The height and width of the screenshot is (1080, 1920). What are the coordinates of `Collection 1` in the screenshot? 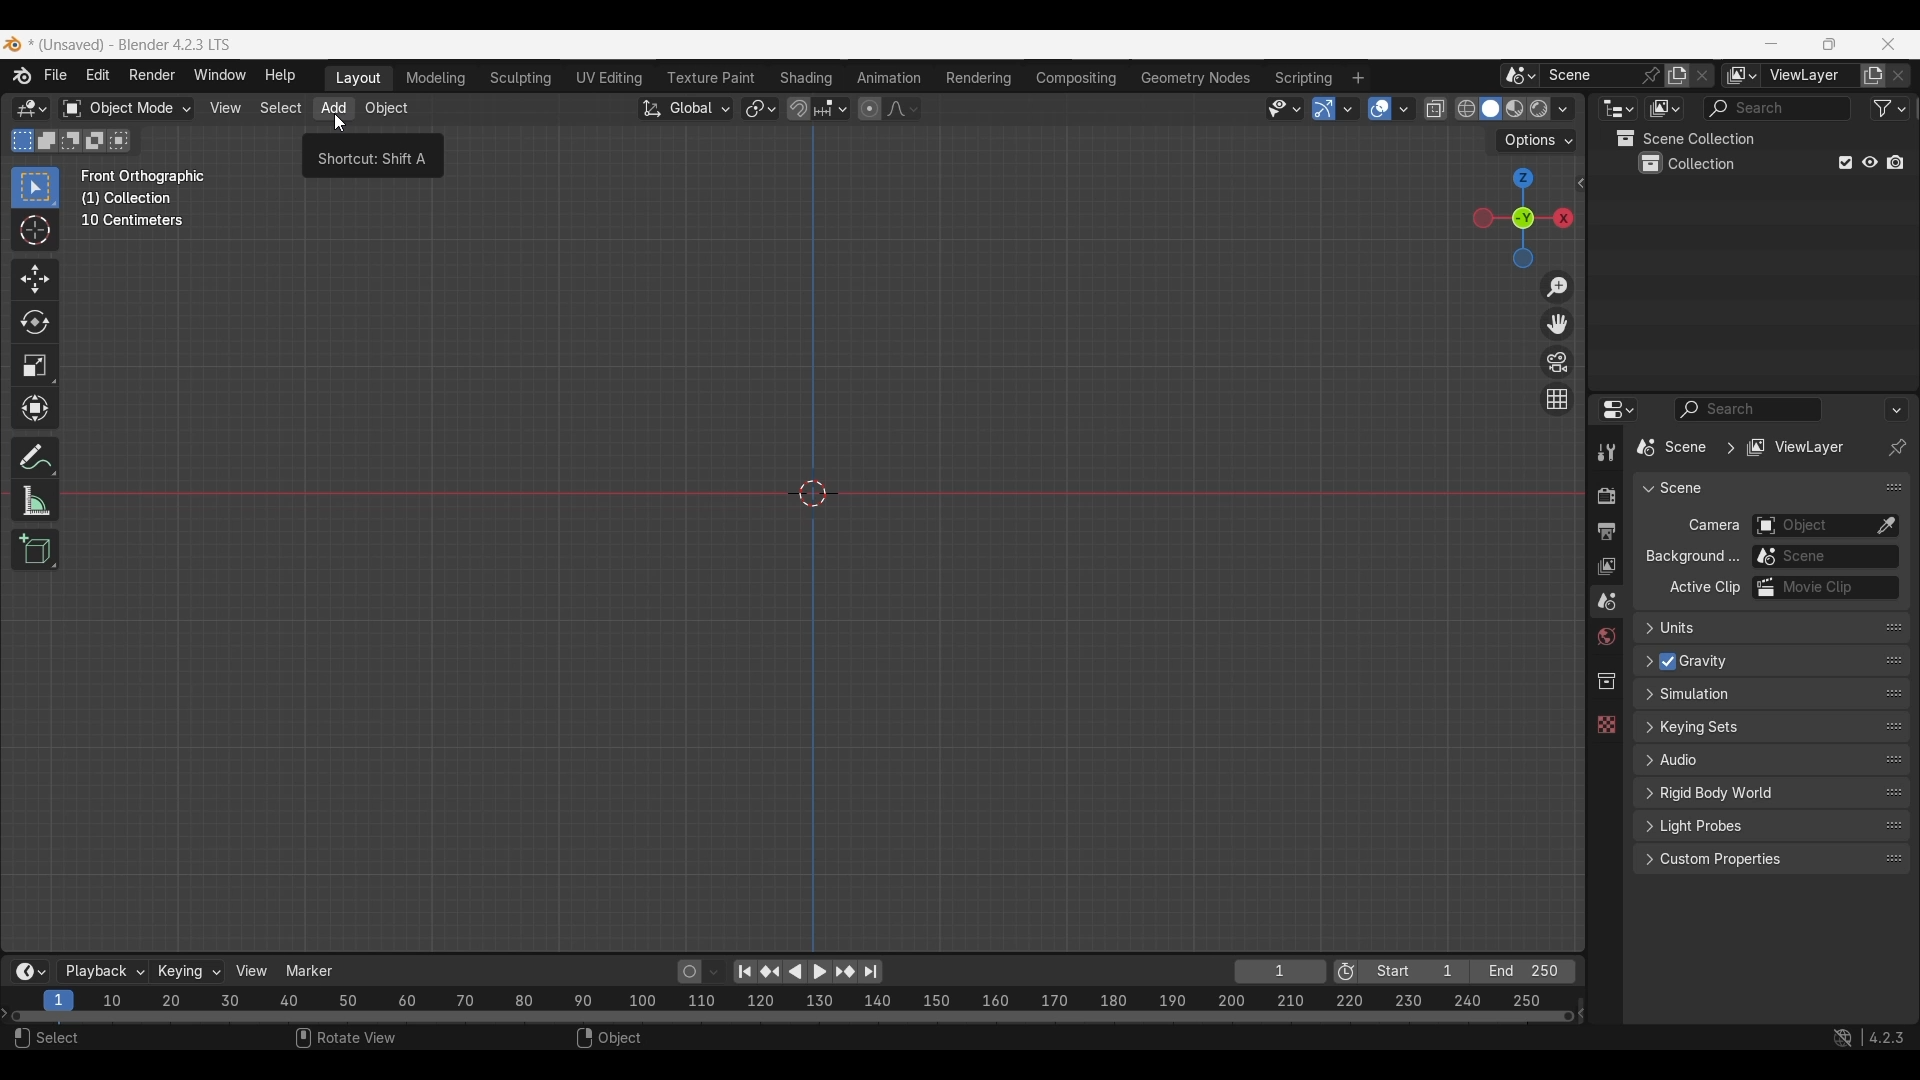 It's located at (1692, 163).